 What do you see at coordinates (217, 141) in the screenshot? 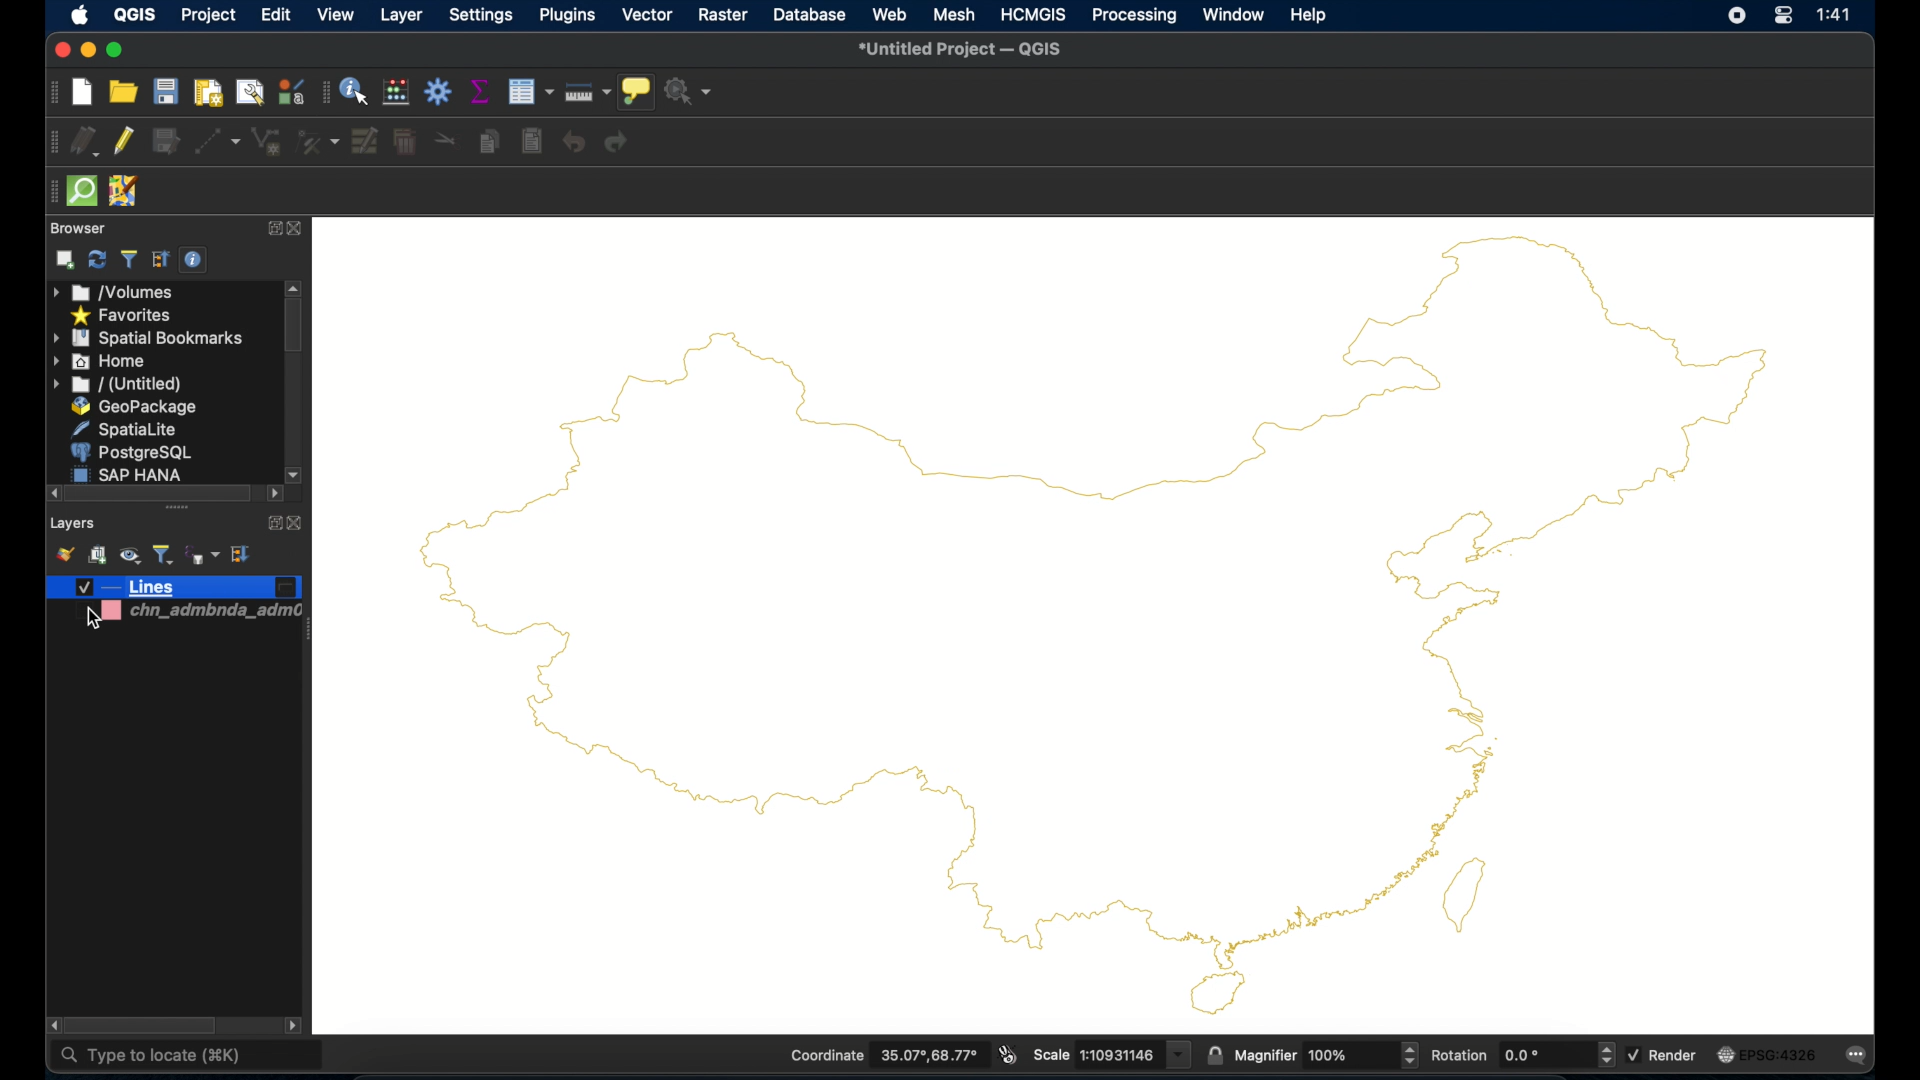
I see `digitize with segment` at bounding box center [217, 141].